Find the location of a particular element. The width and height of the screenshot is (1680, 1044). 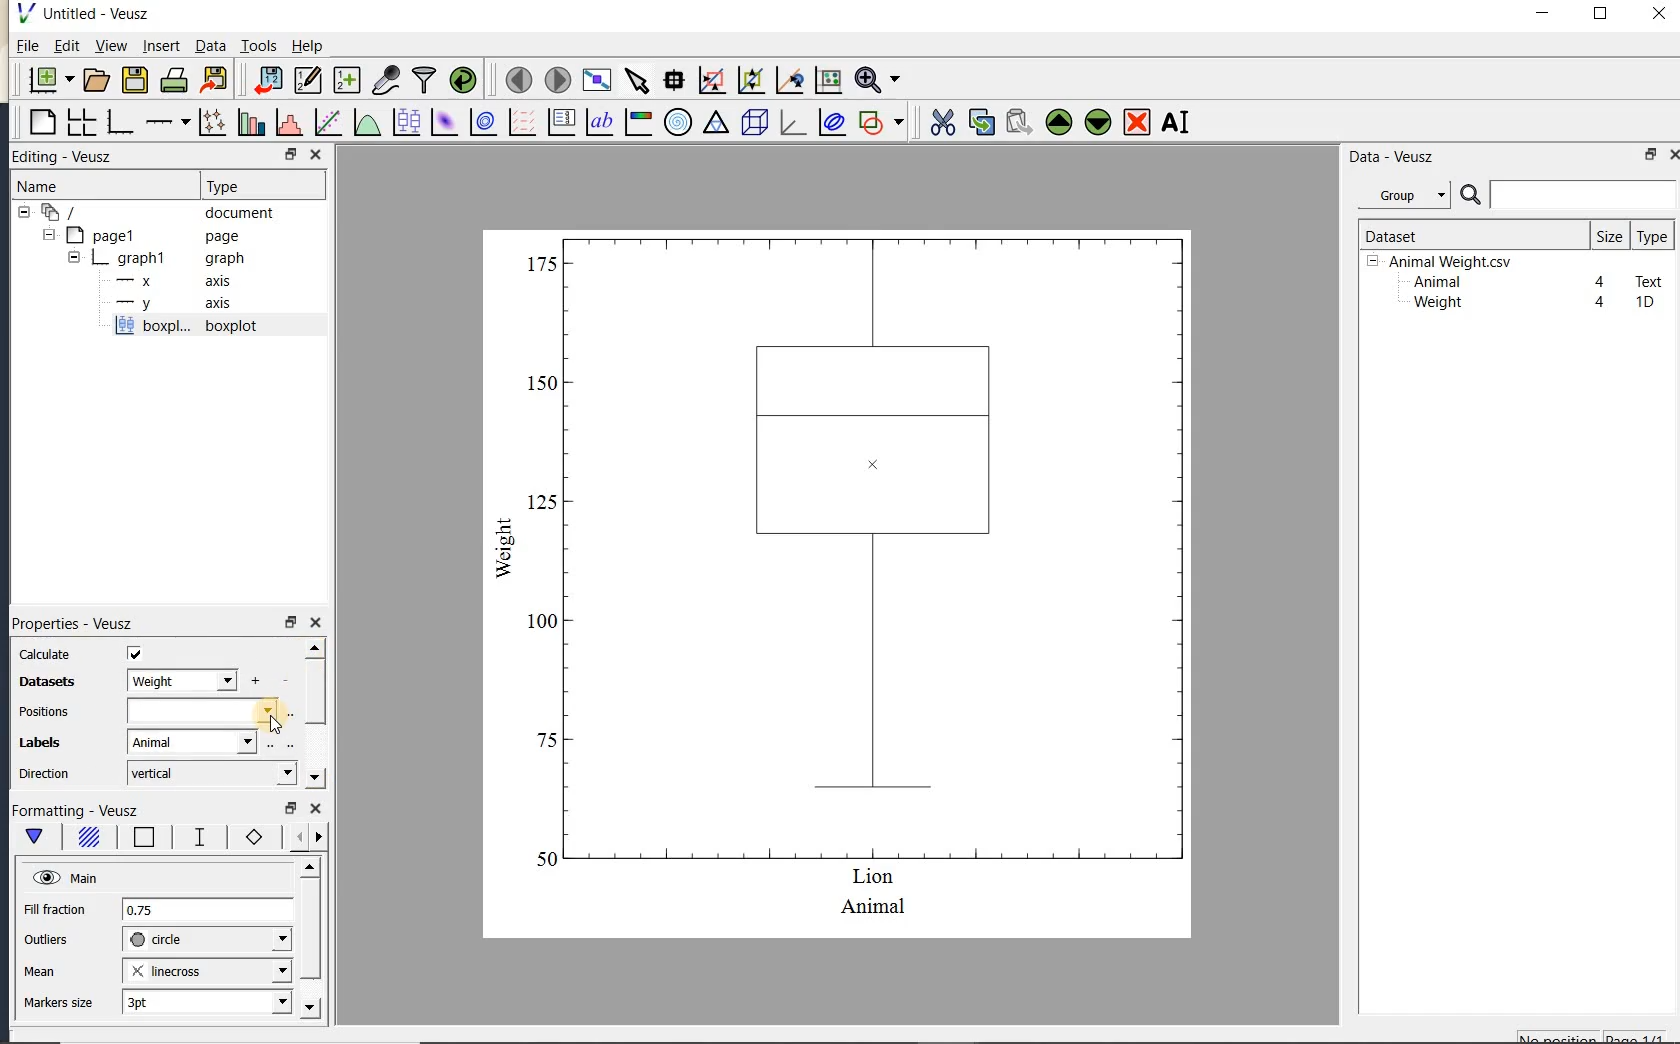

move the selected widget down is located at coordinates (1098, 122).